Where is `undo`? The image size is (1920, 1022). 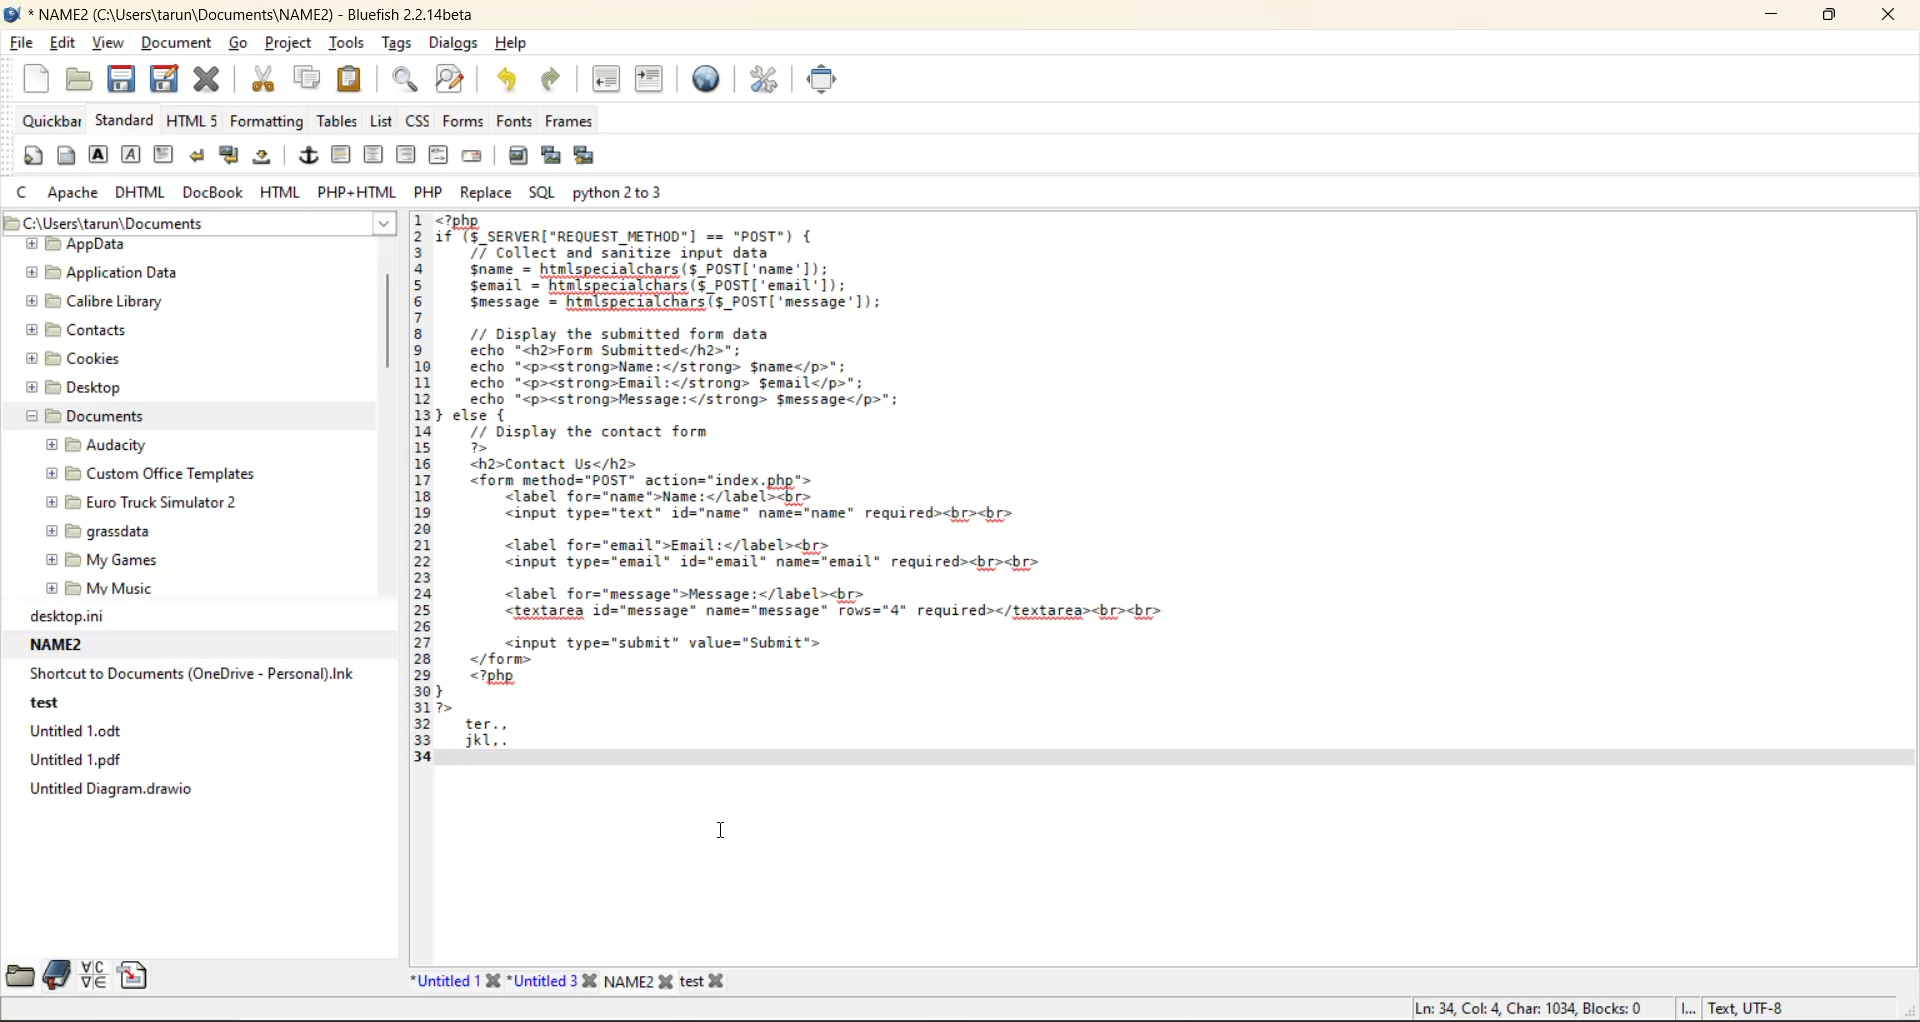 undo is located at coordinates (510, 80).